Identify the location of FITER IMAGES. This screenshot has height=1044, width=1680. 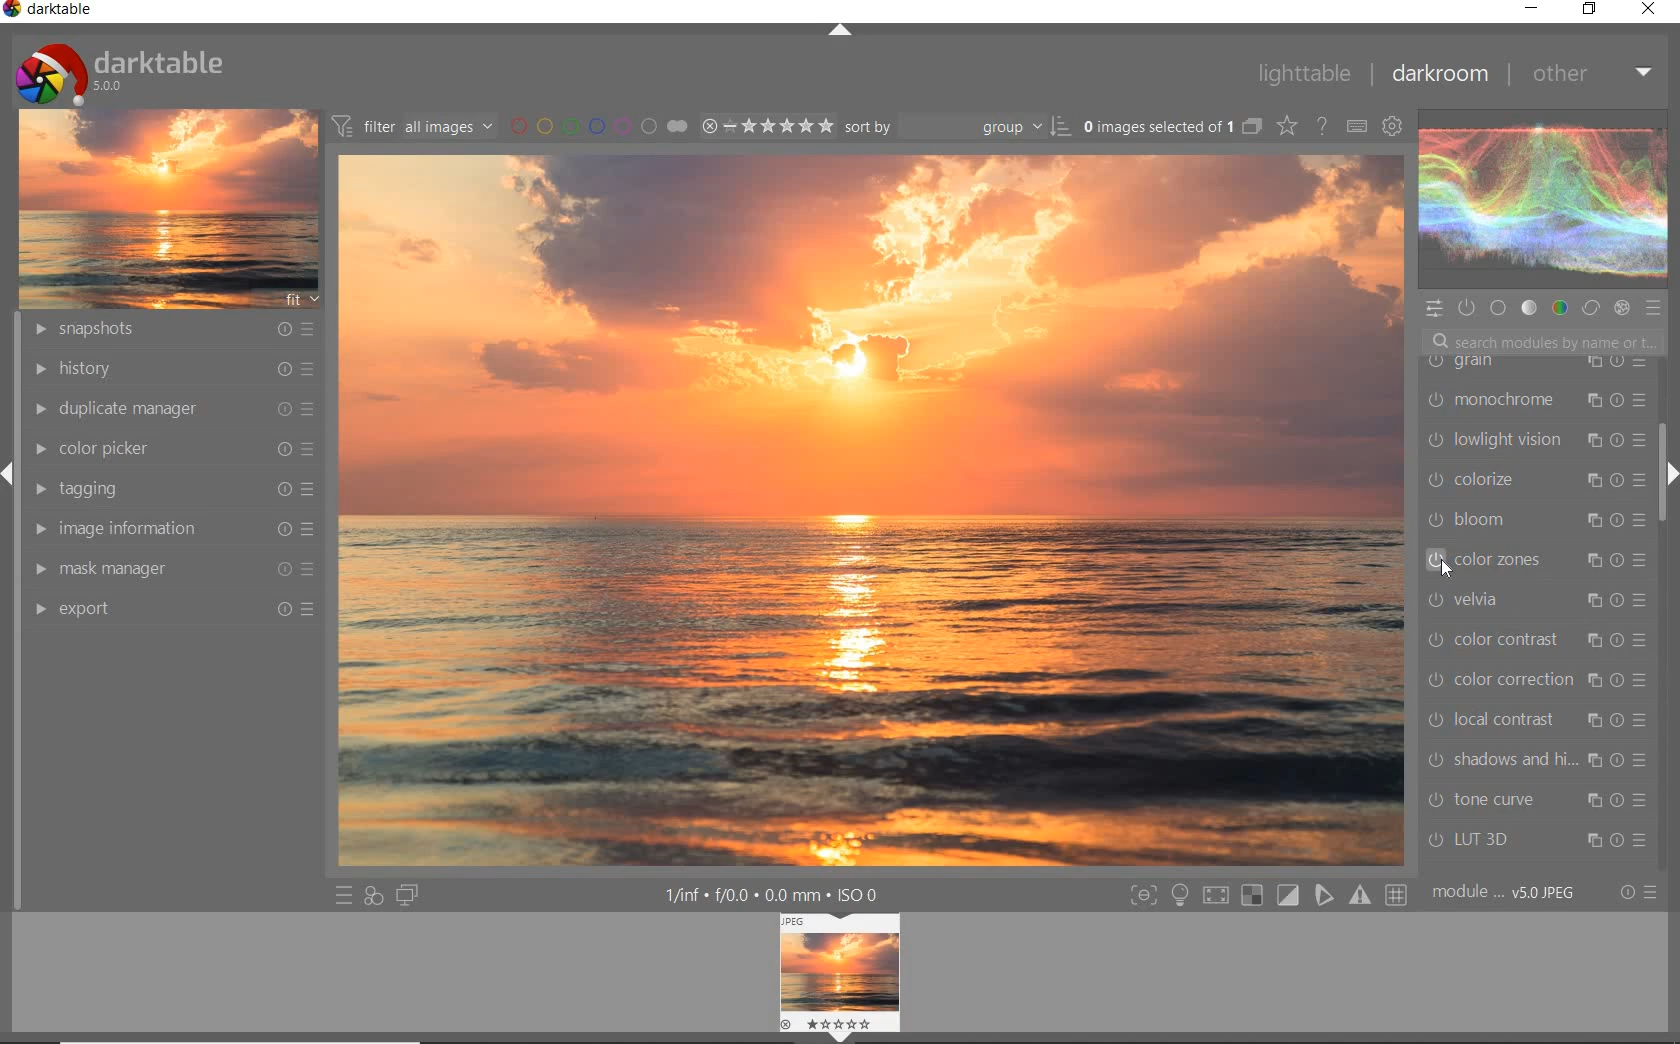
(412, 125).